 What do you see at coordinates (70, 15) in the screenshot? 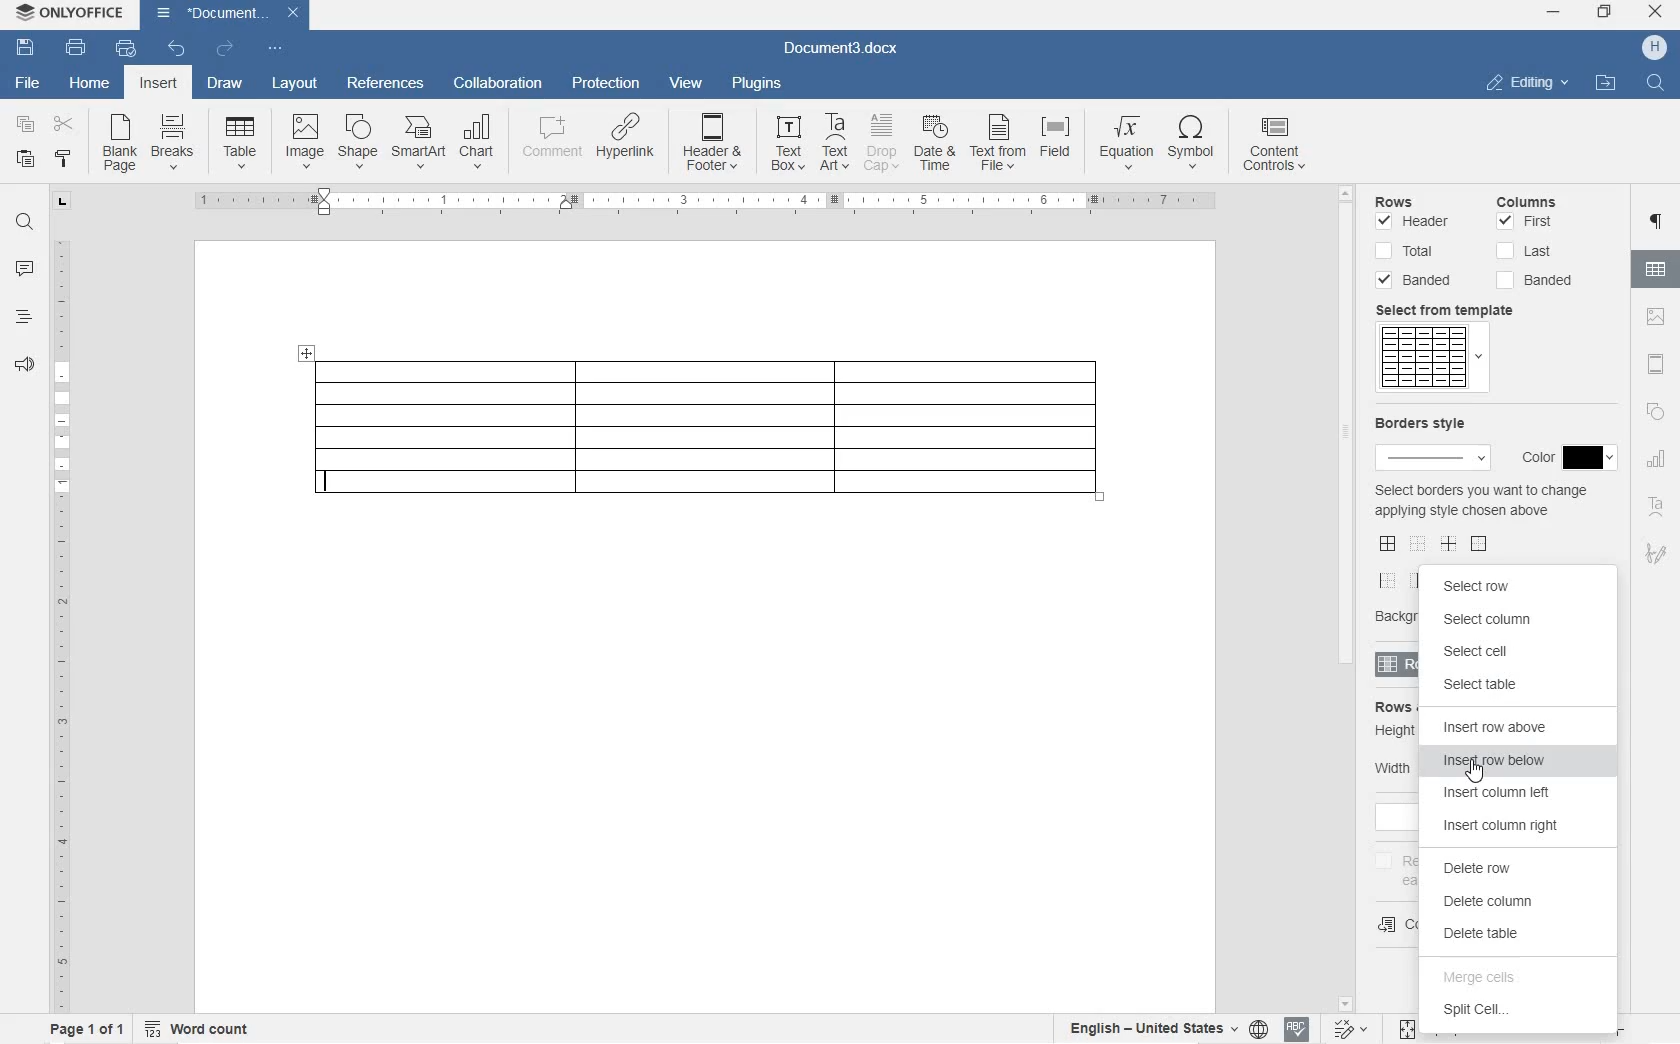
I see `ONLYOFFICE` at bounding box center [70, 15].